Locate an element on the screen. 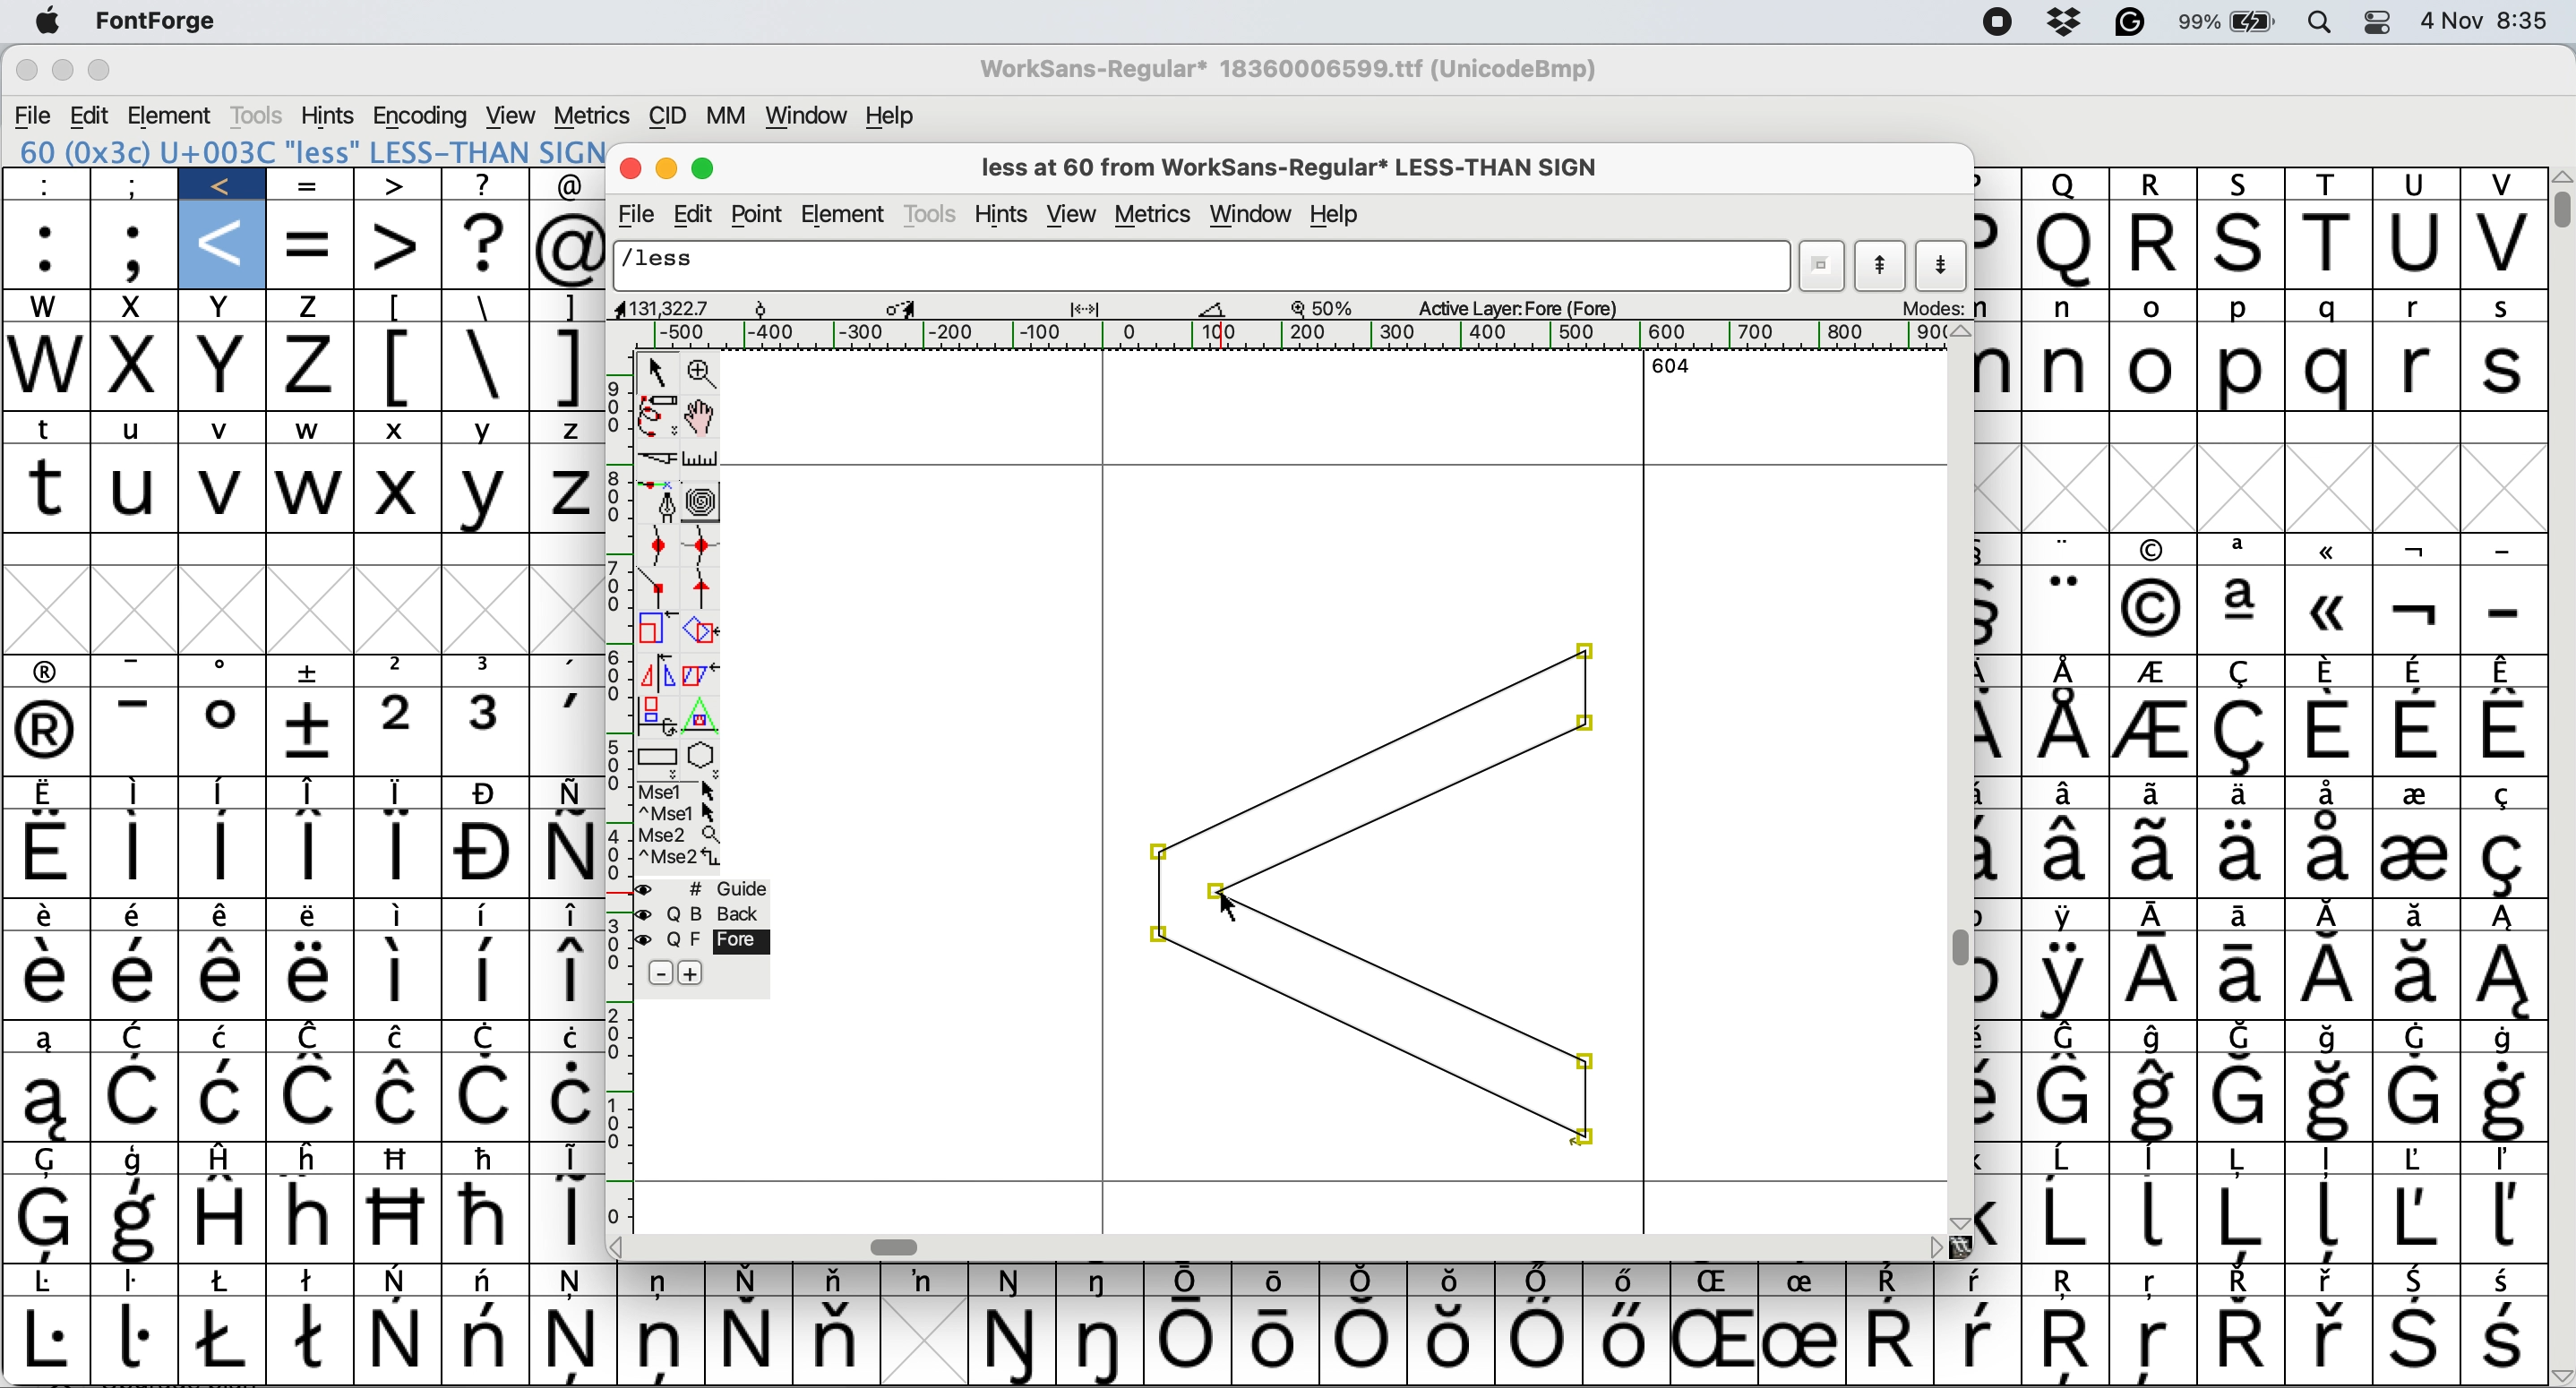 The height and width of the screenshot is (1388, 2576). ? is located at coordinates (485, 243).